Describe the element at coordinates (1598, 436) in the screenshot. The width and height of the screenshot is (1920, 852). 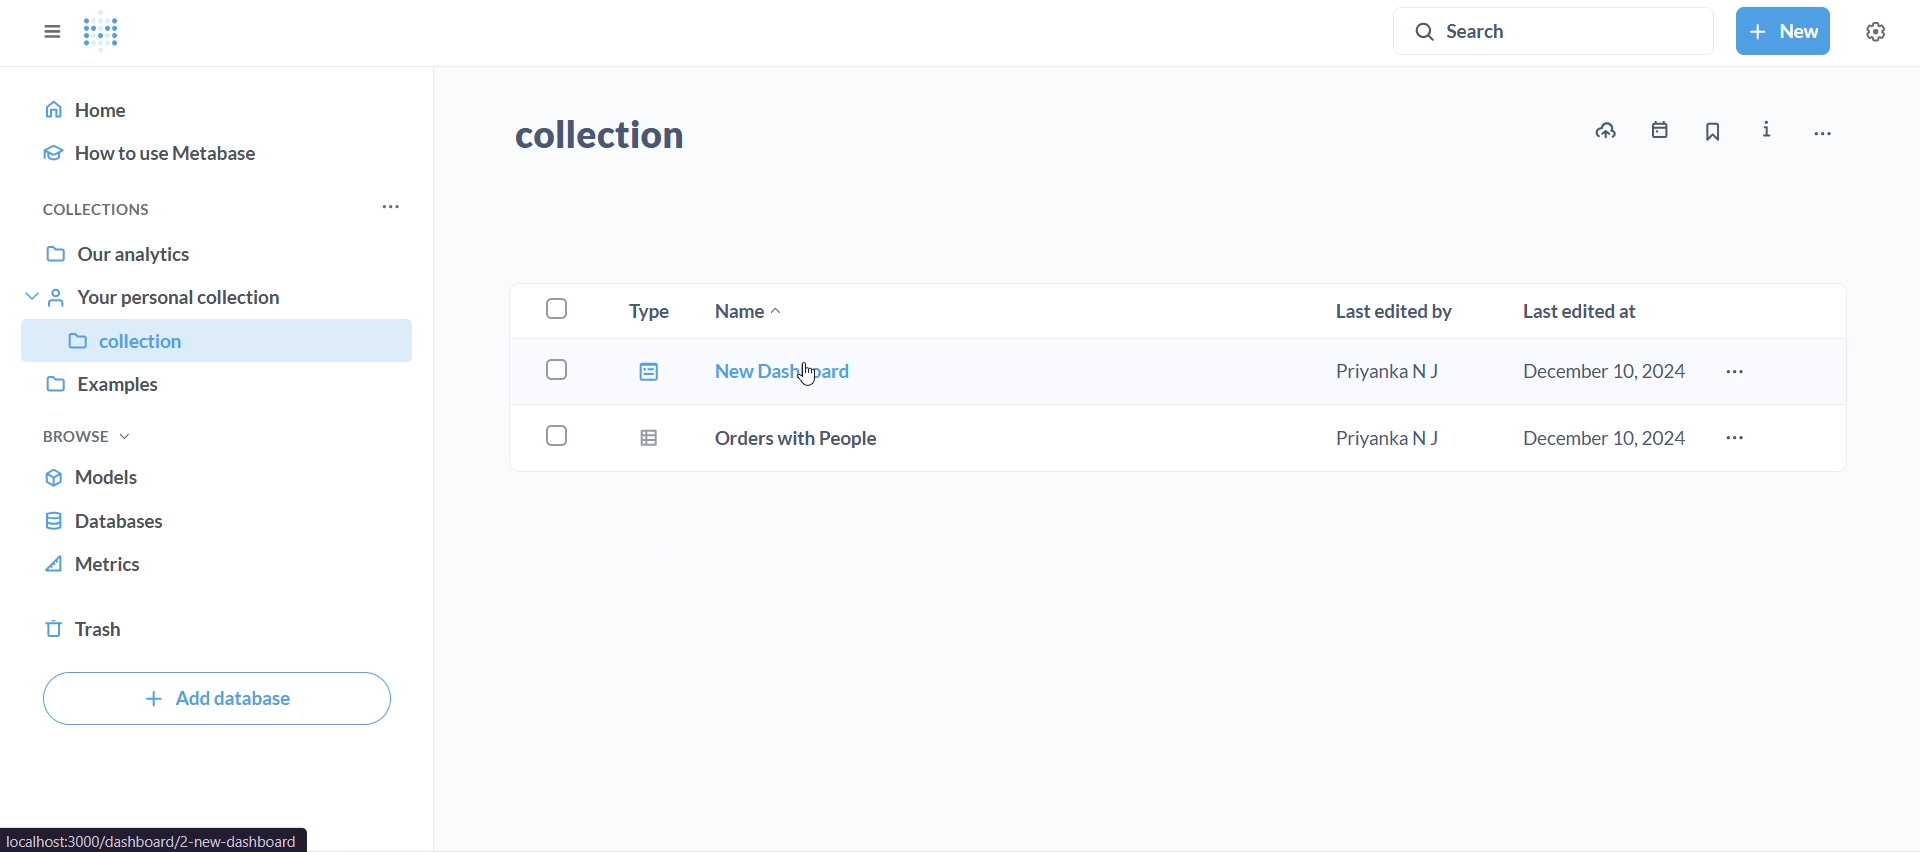
I see `december 10, 2024` at that location.